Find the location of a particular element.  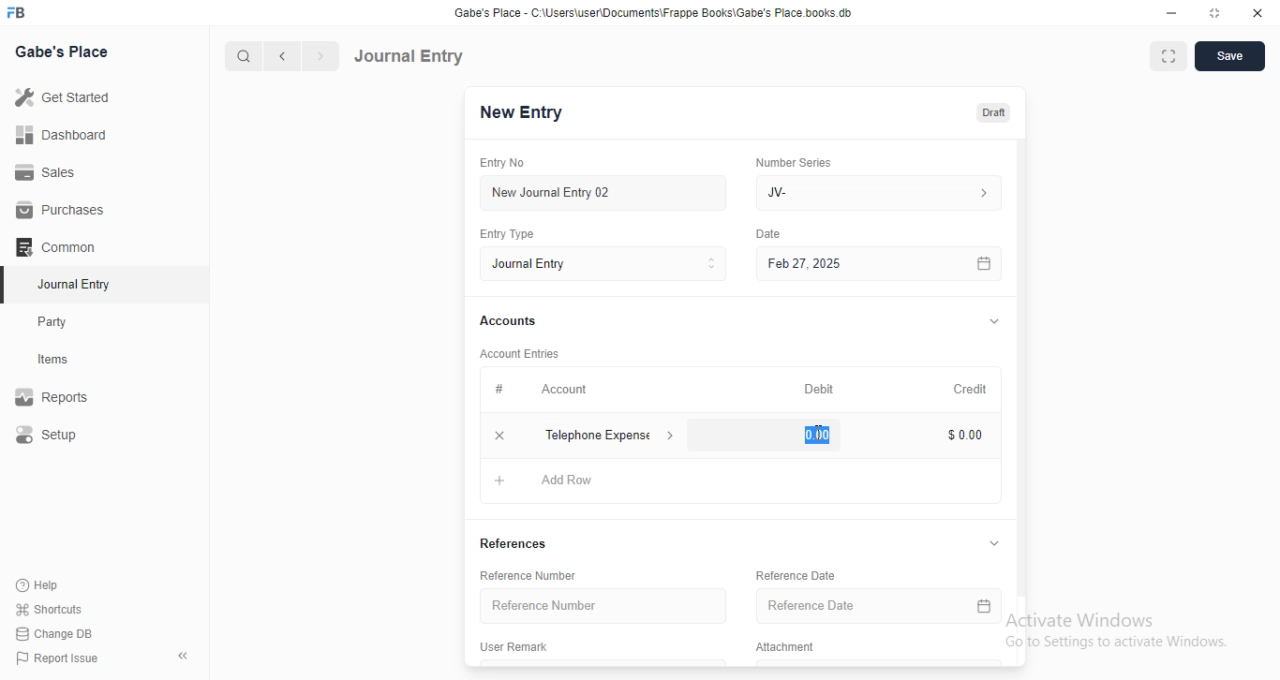

Search is located at coordinates (239, 56).